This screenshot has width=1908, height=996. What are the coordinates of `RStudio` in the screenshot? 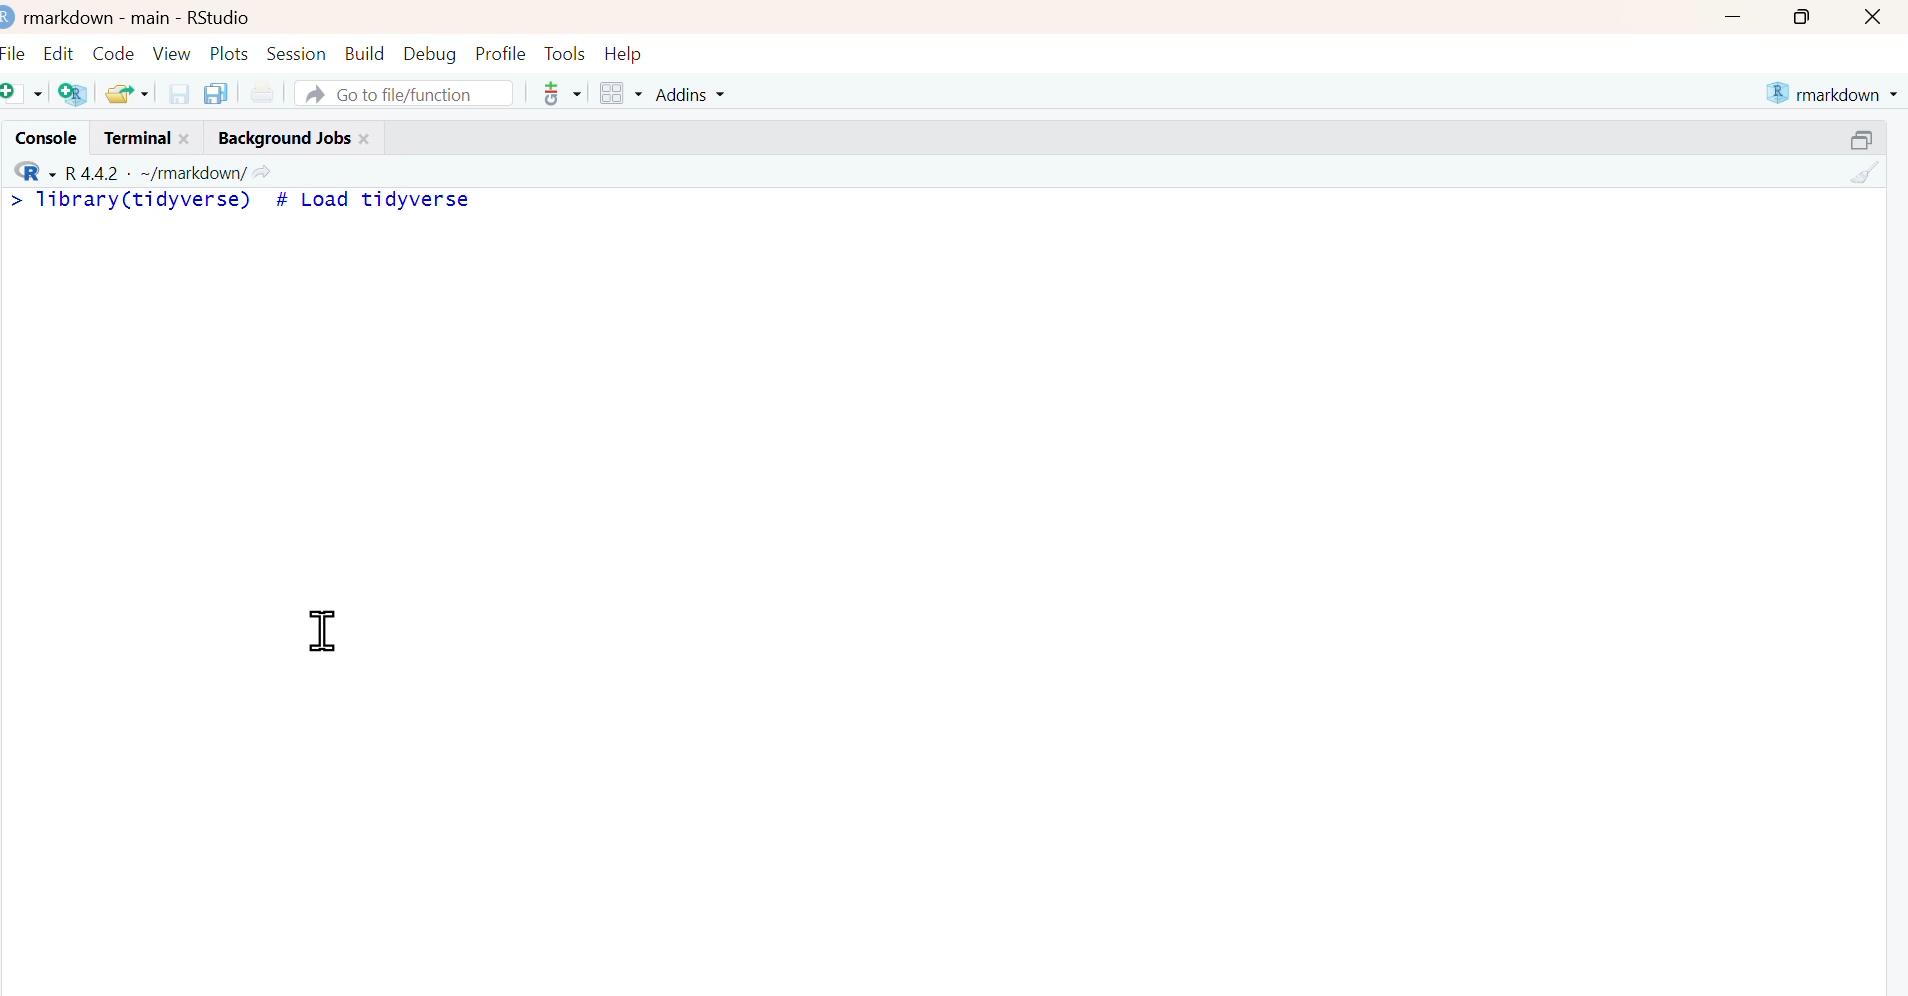 It's located at (220, 15).